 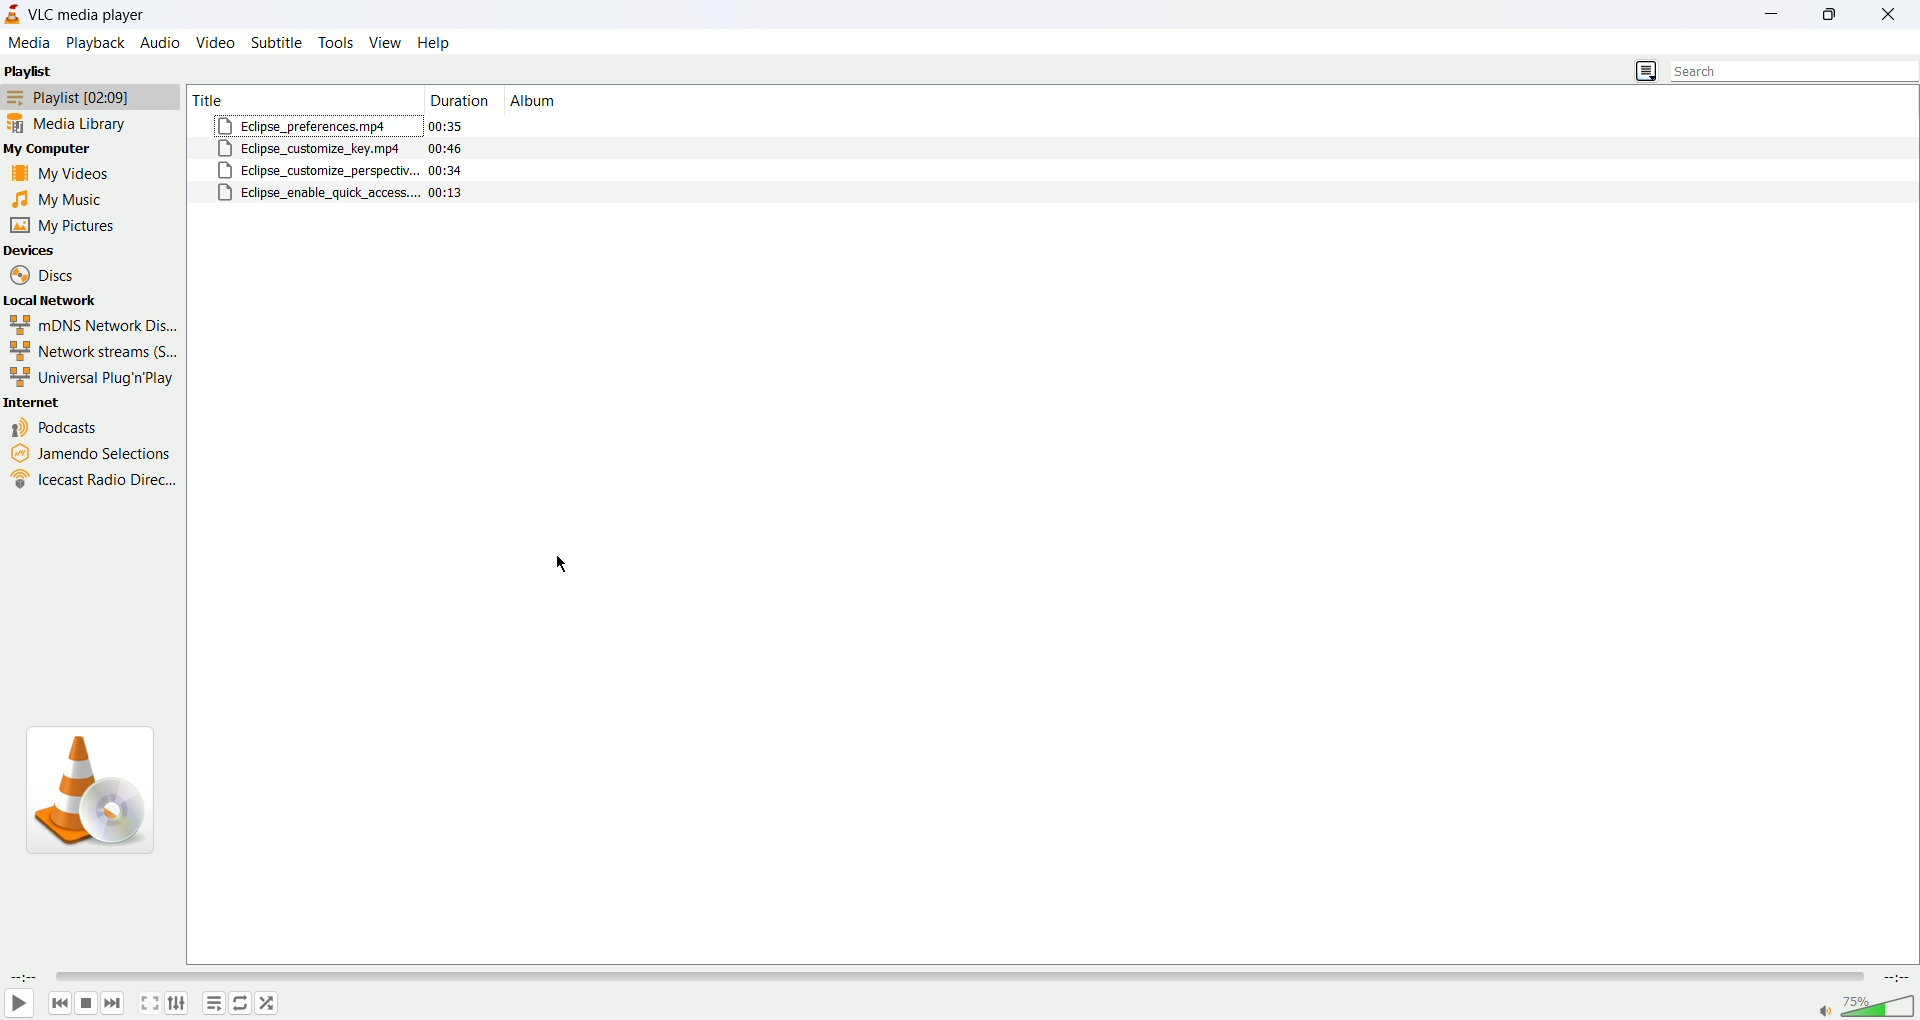 I want to click on my videos, so click(x=66, y=176).